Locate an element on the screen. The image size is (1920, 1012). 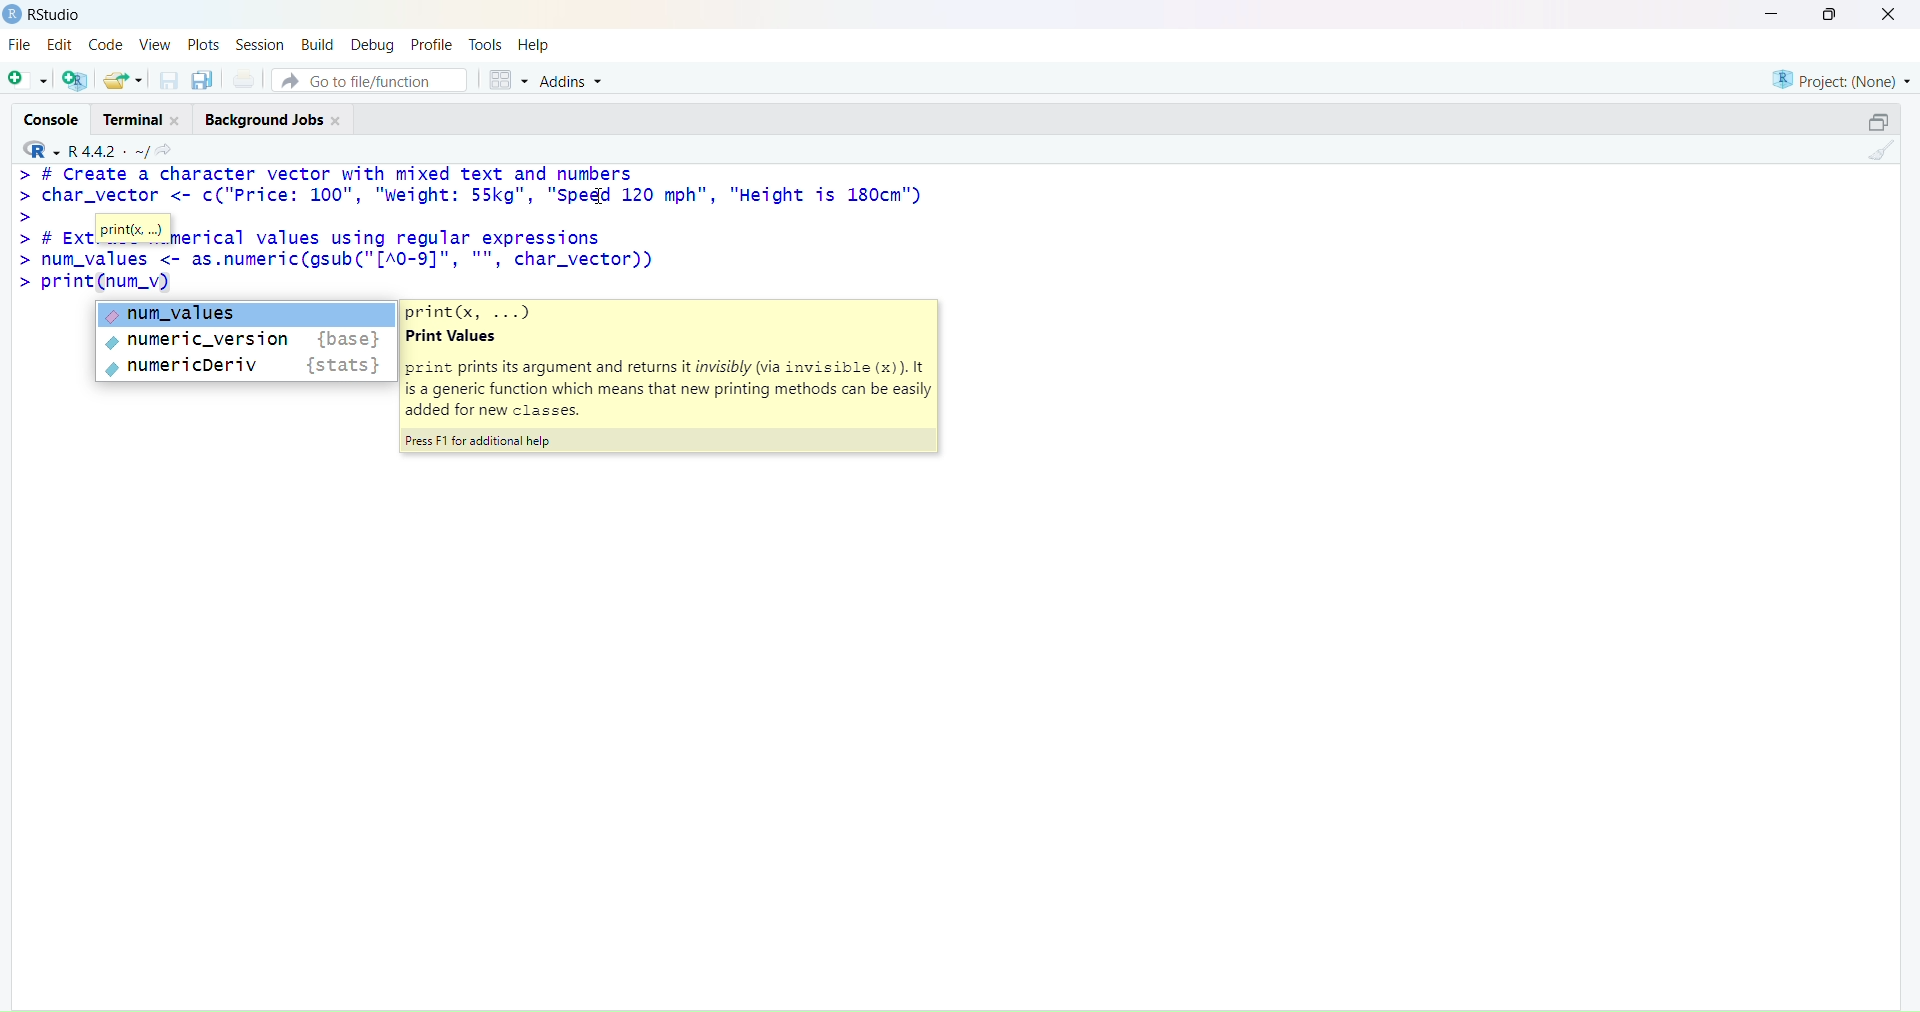
numericDeriv {stats} is located at coordinates (246, 366).